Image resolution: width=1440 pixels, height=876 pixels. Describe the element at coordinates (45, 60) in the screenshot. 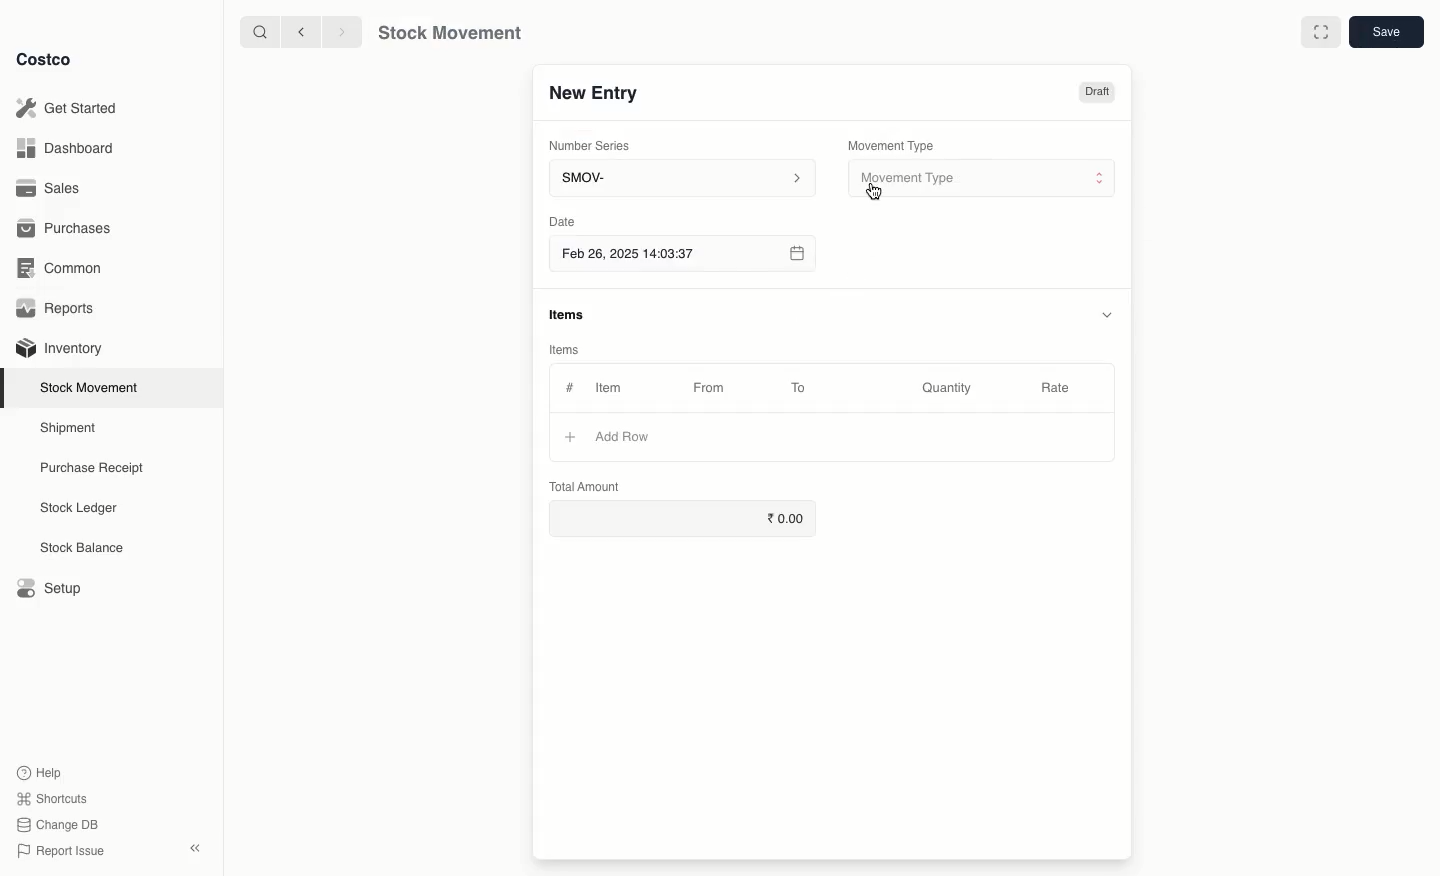

I see `Costco` at that location.